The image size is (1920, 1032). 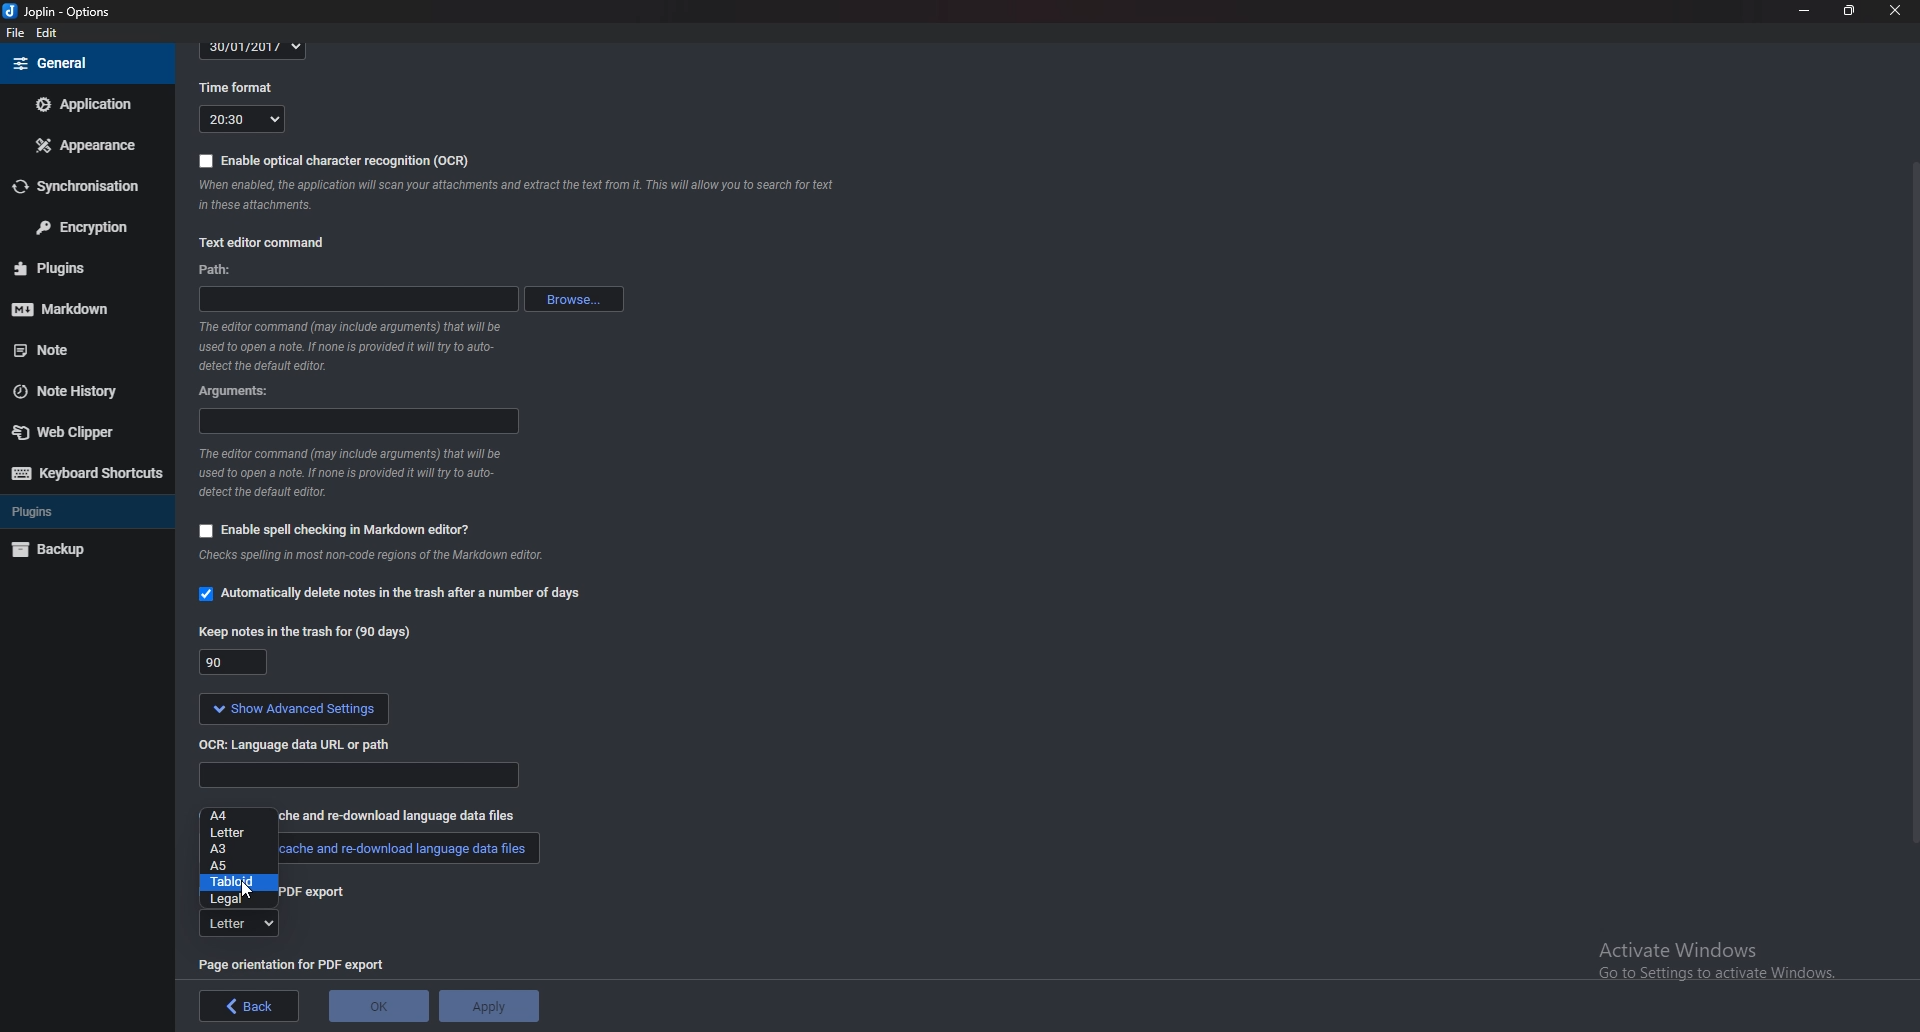 What do you see at coordinates (276, 239) in the screenshot?
I see `Text editor command` at bounding box center [276, 239].